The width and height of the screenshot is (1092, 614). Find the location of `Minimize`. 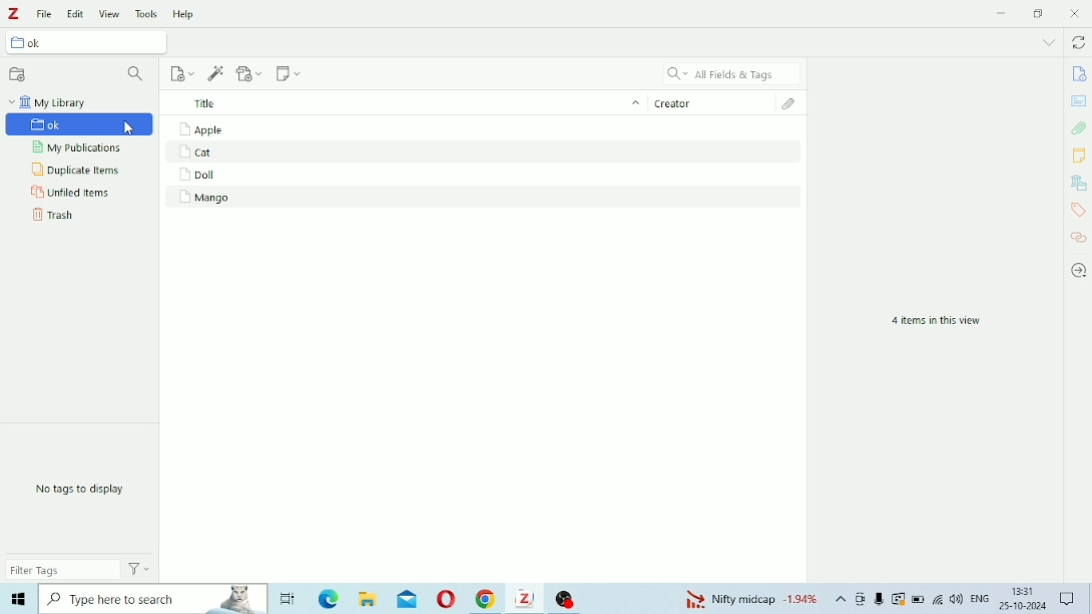

Minimize is located at coordinates (1003, 12).